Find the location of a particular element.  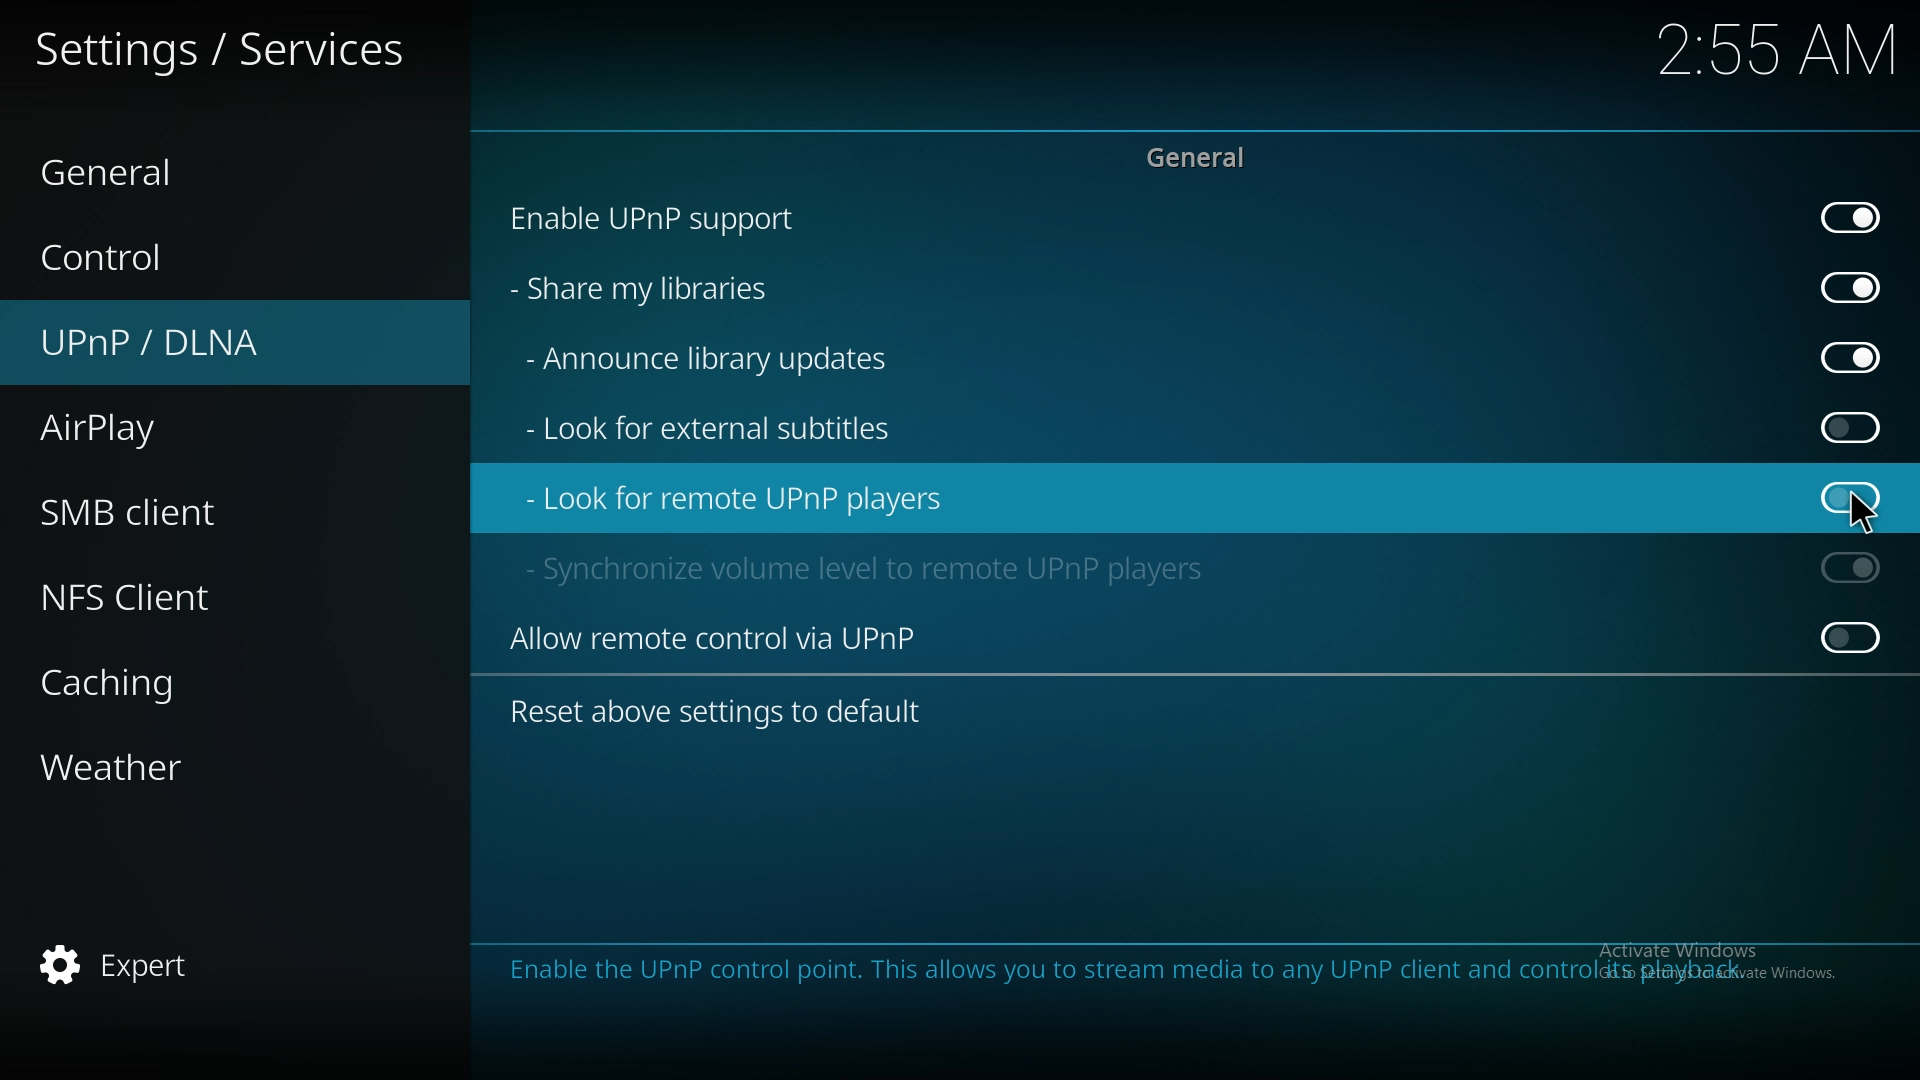

control is located at coordinates (153, 258).